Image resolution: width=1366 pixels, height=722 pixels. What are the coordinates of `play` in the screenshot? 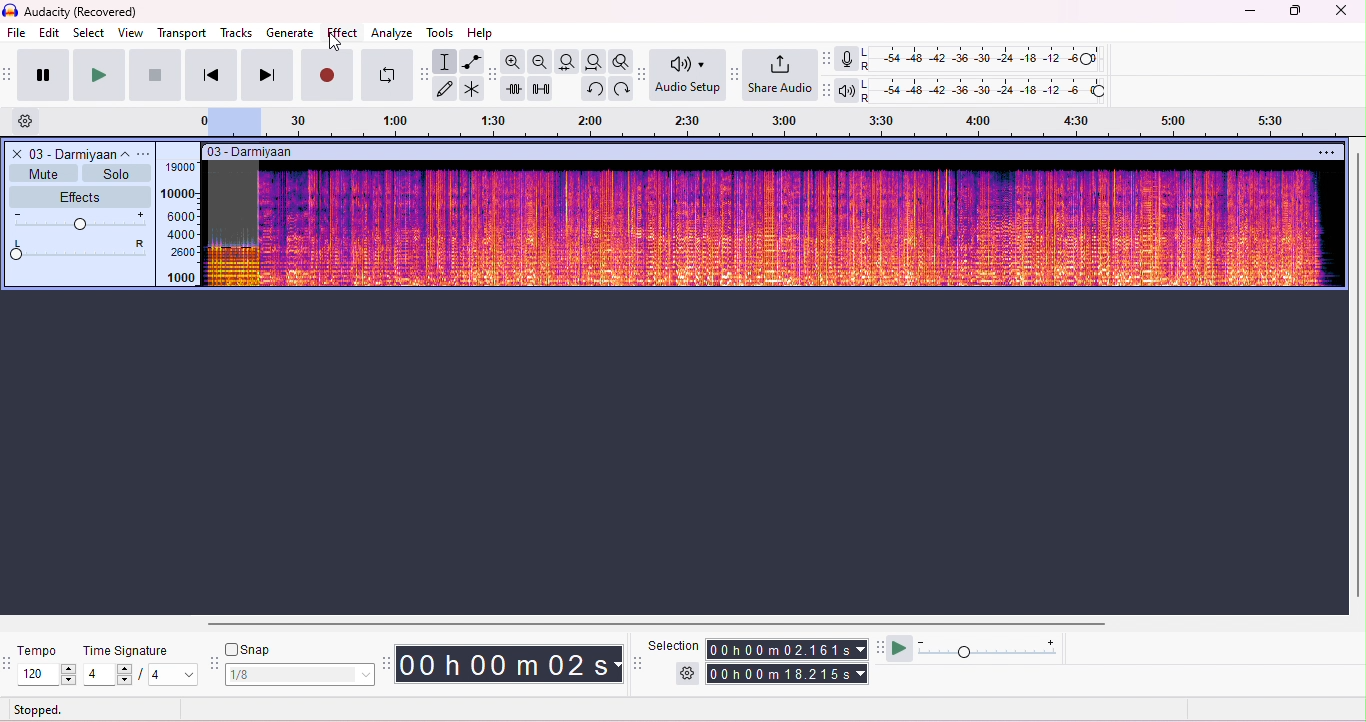 It's located at (98, 75).